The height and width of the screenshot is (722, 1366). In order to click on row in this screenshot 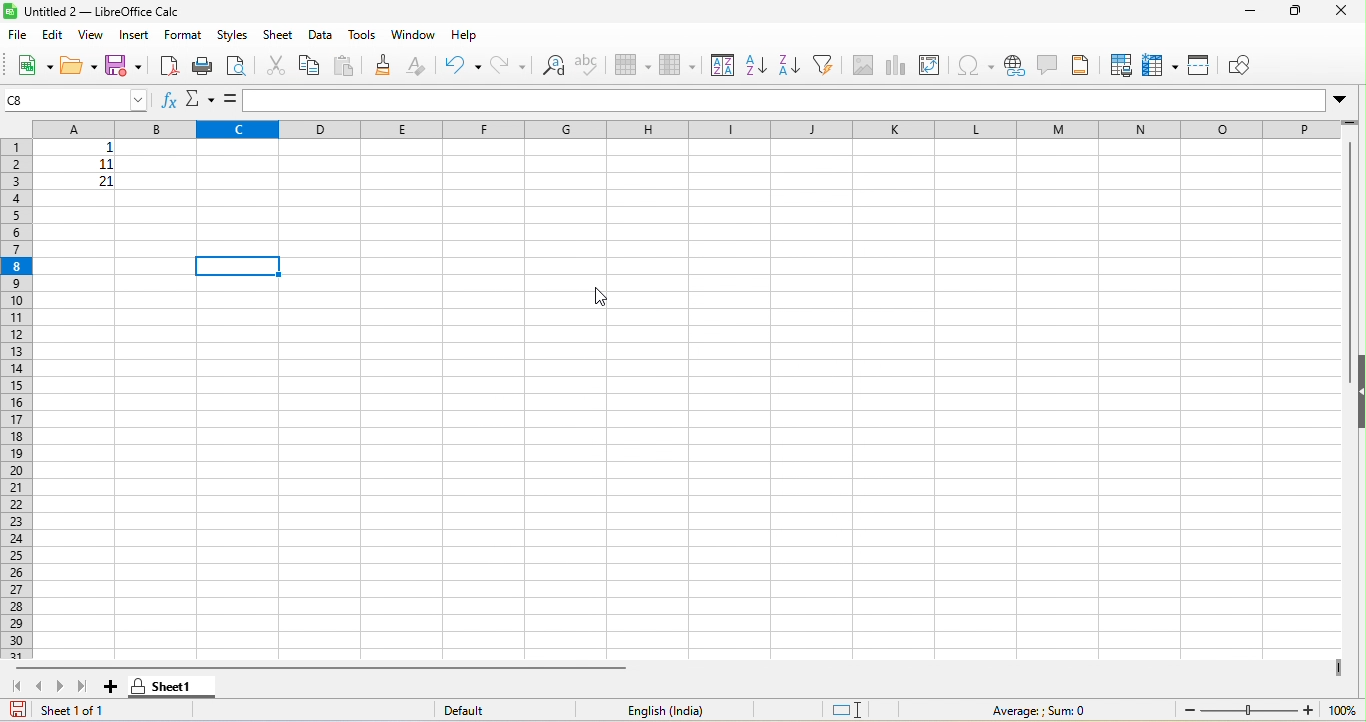, I will do `click(642, 63)`.